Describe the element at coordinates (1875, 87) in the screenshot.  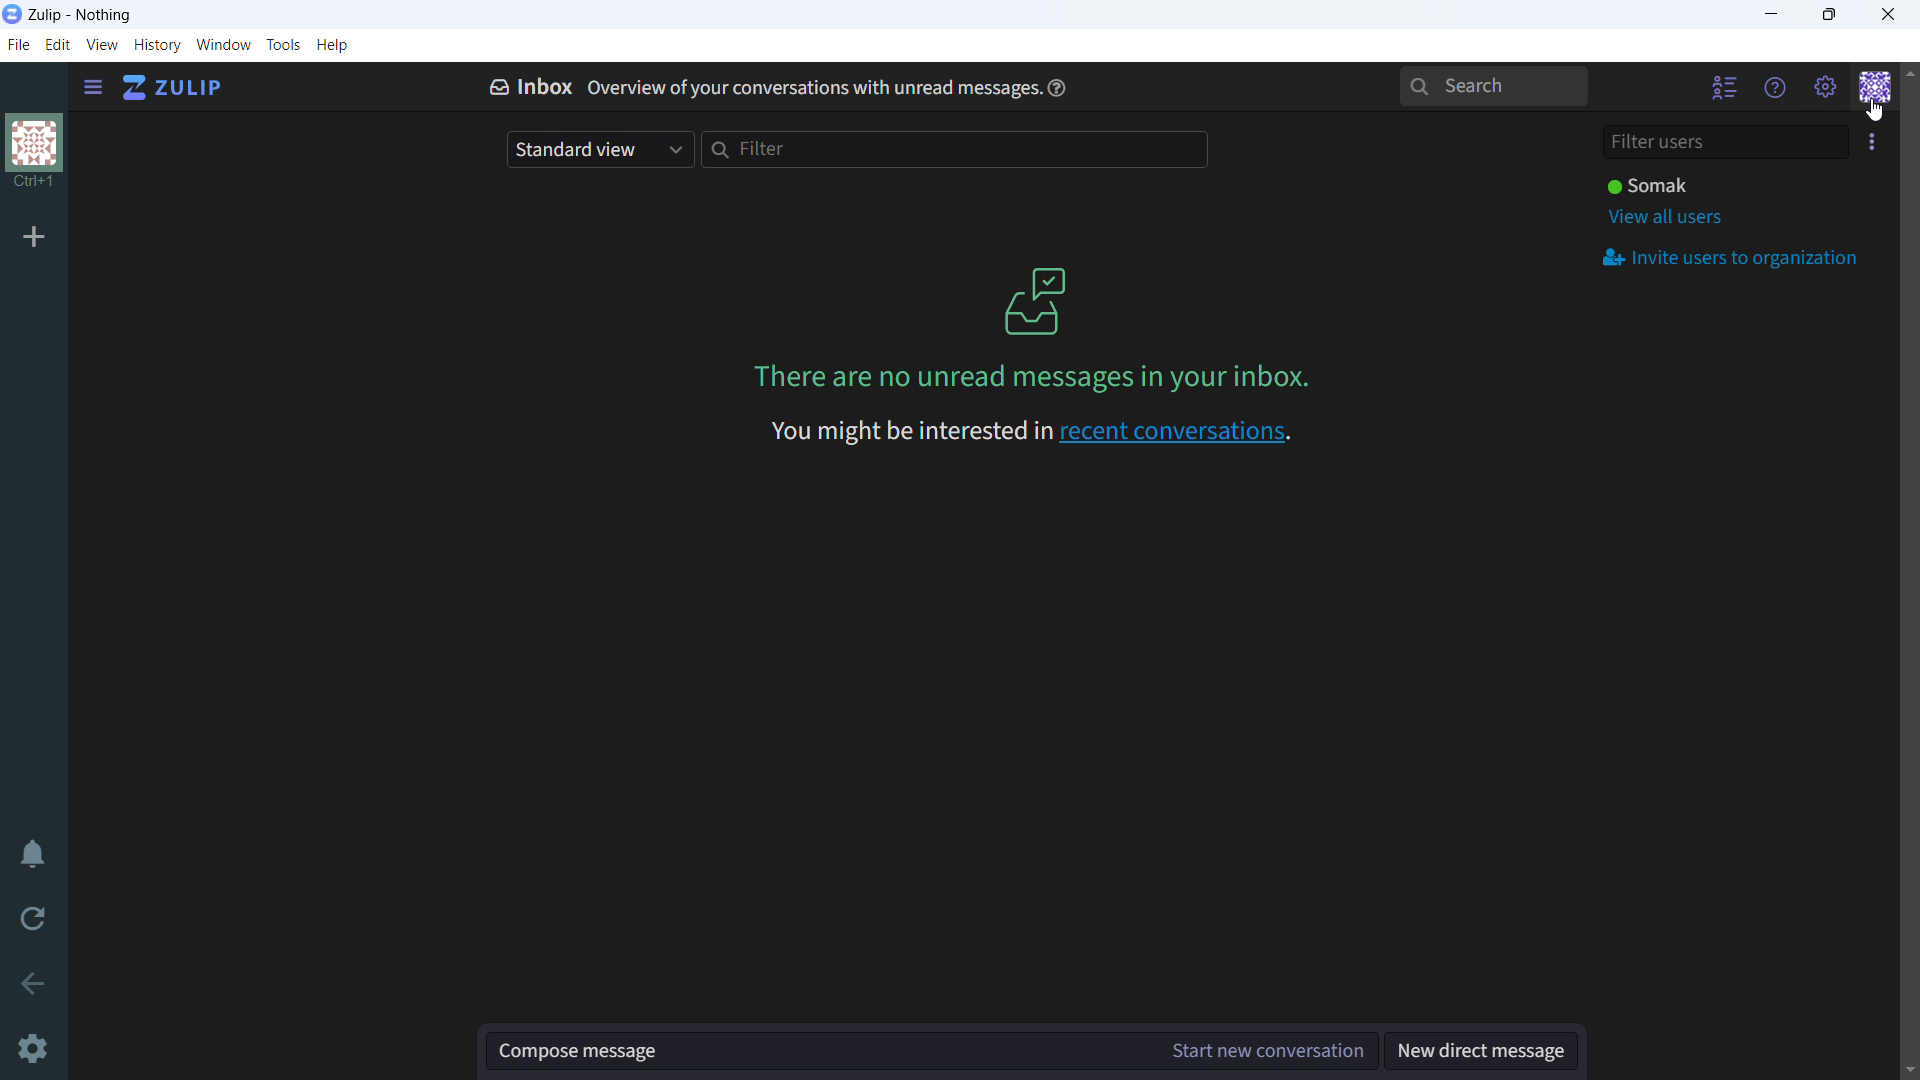
I see `personal menu` at that location.